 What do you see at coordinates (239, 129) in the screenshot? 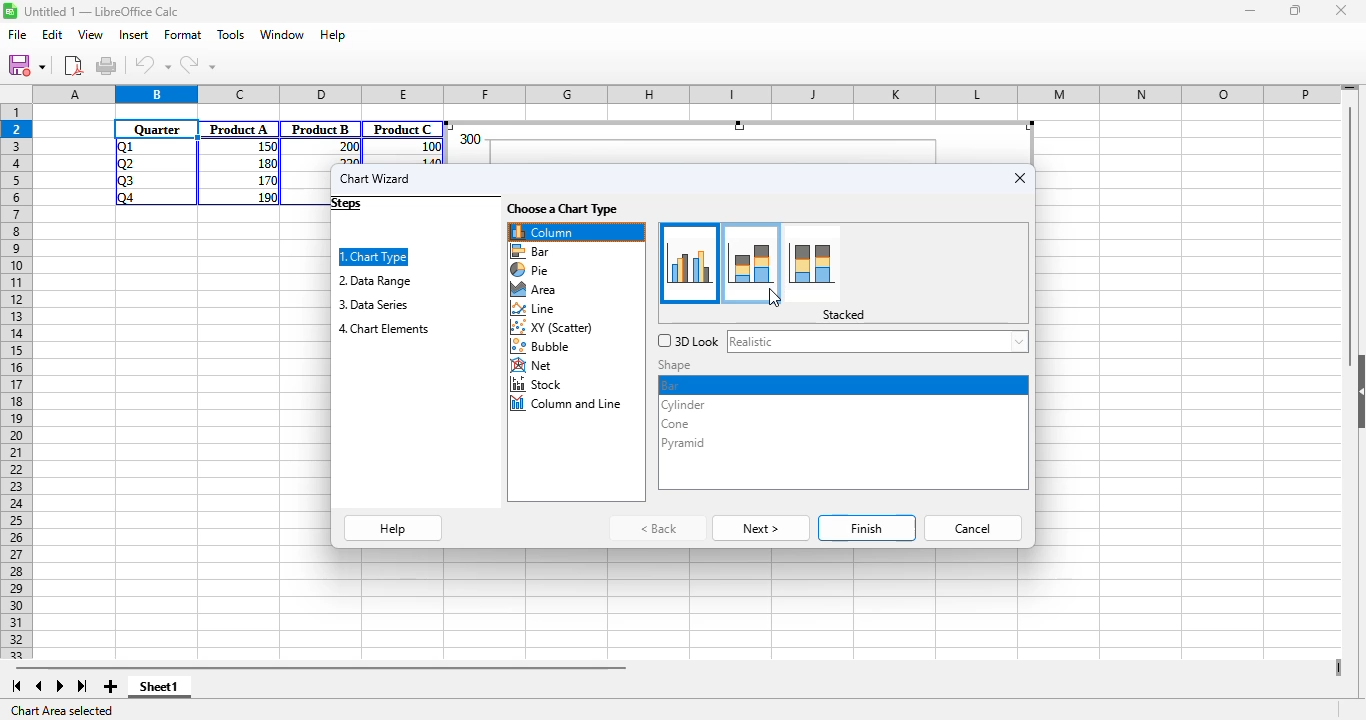
I see `Product A` at bounding box center [239, 129].